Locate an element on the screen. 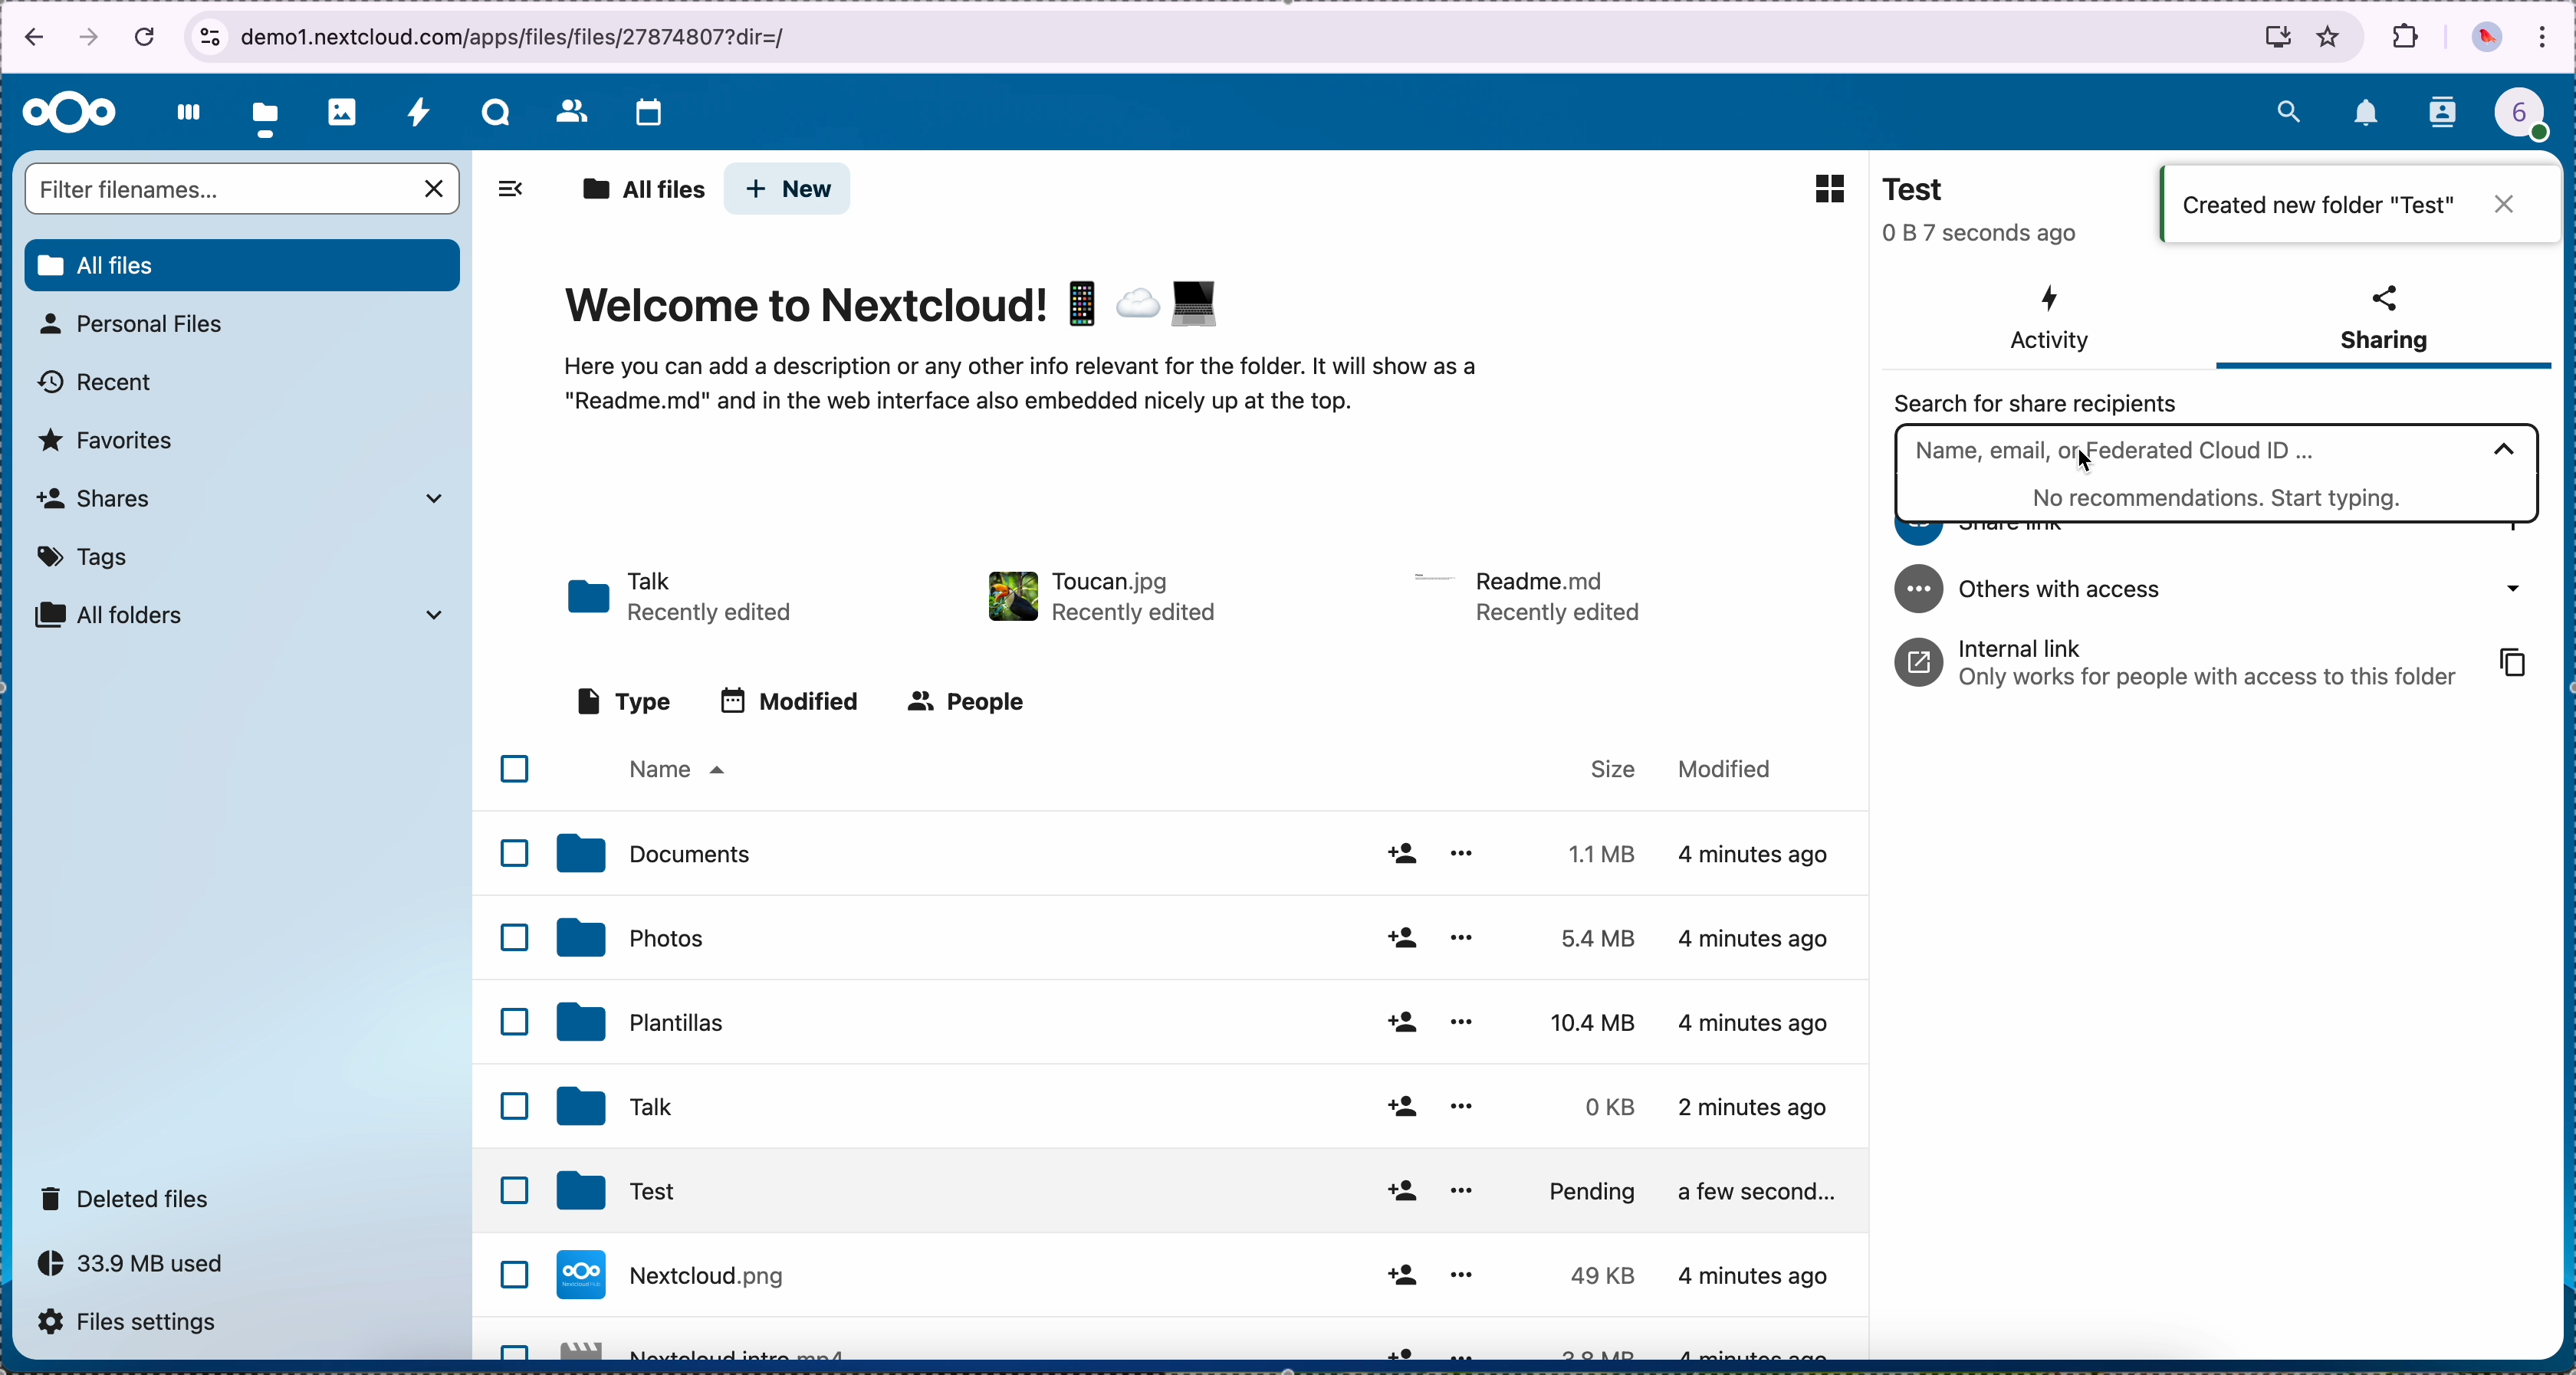 This screenshot has height=1375, width=2576. grid view is located at coordinates (1819, 187).